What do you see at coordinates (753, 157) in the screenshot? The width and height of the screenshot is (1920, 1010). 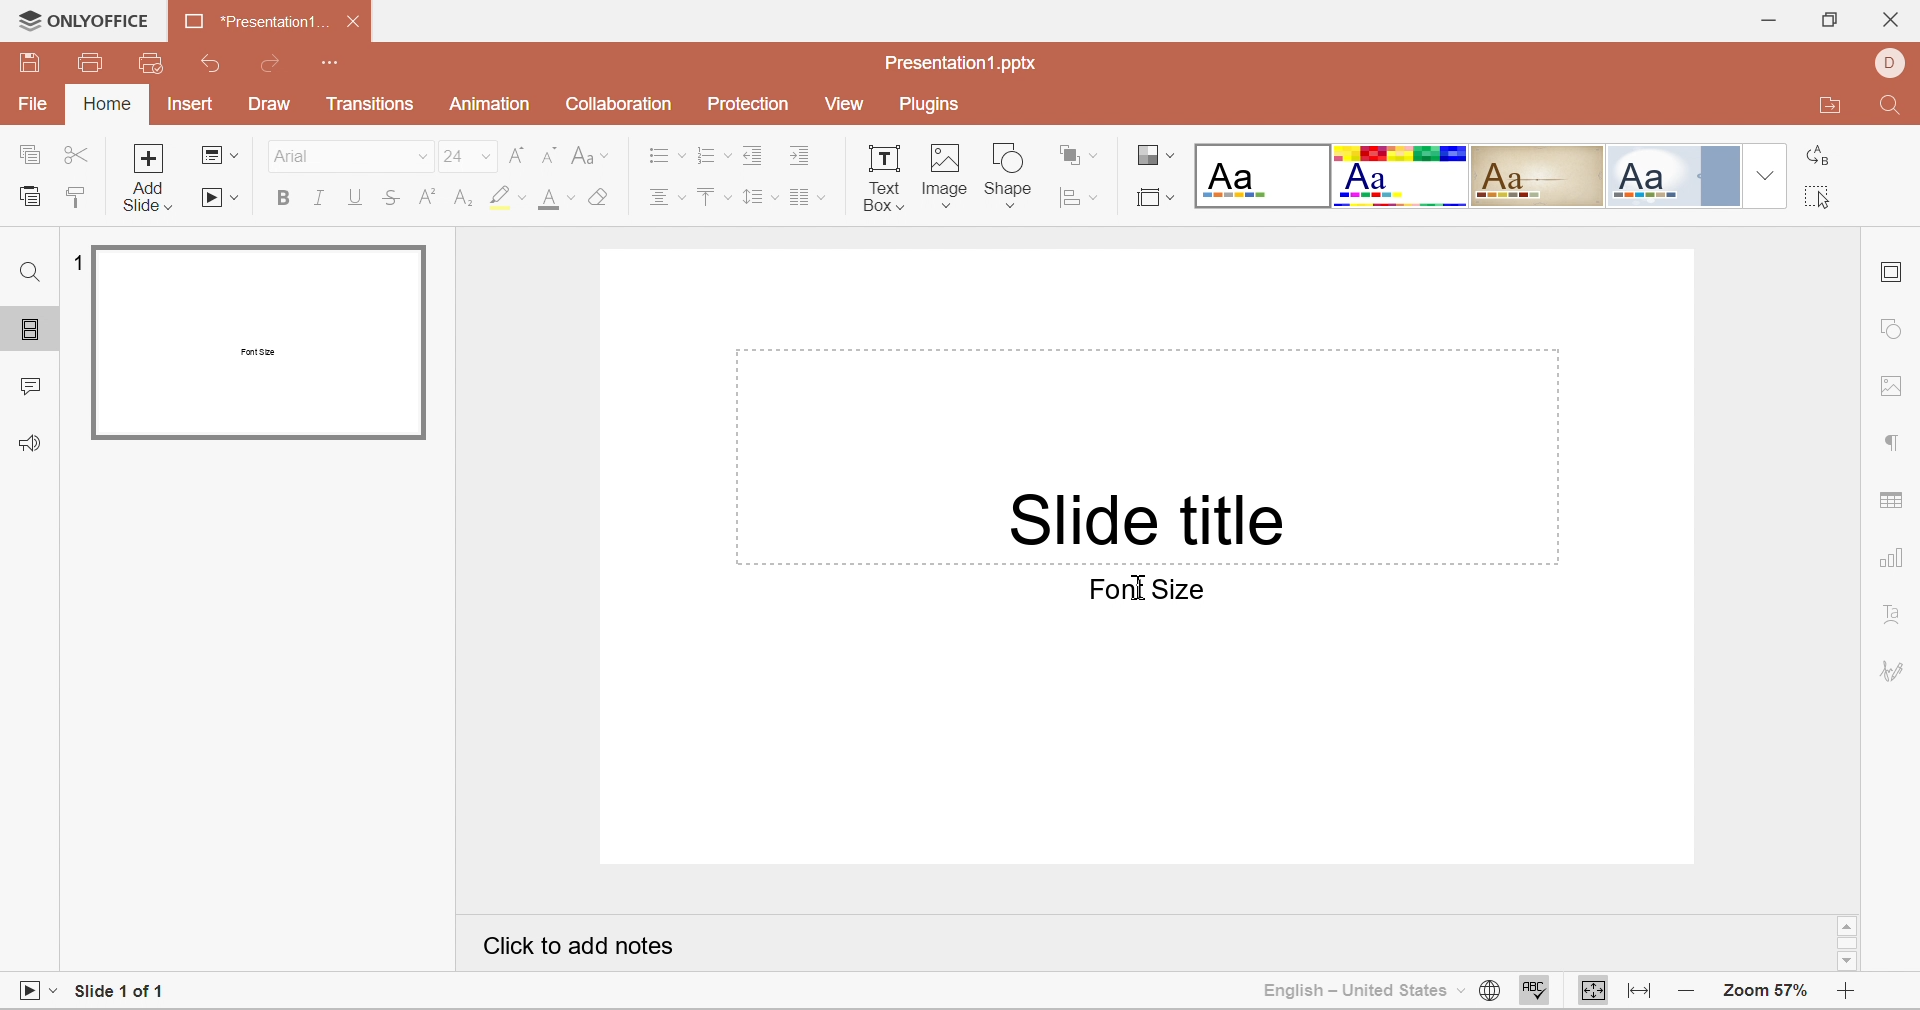 I see `Decrease indent` at bounding box center [753, 157].